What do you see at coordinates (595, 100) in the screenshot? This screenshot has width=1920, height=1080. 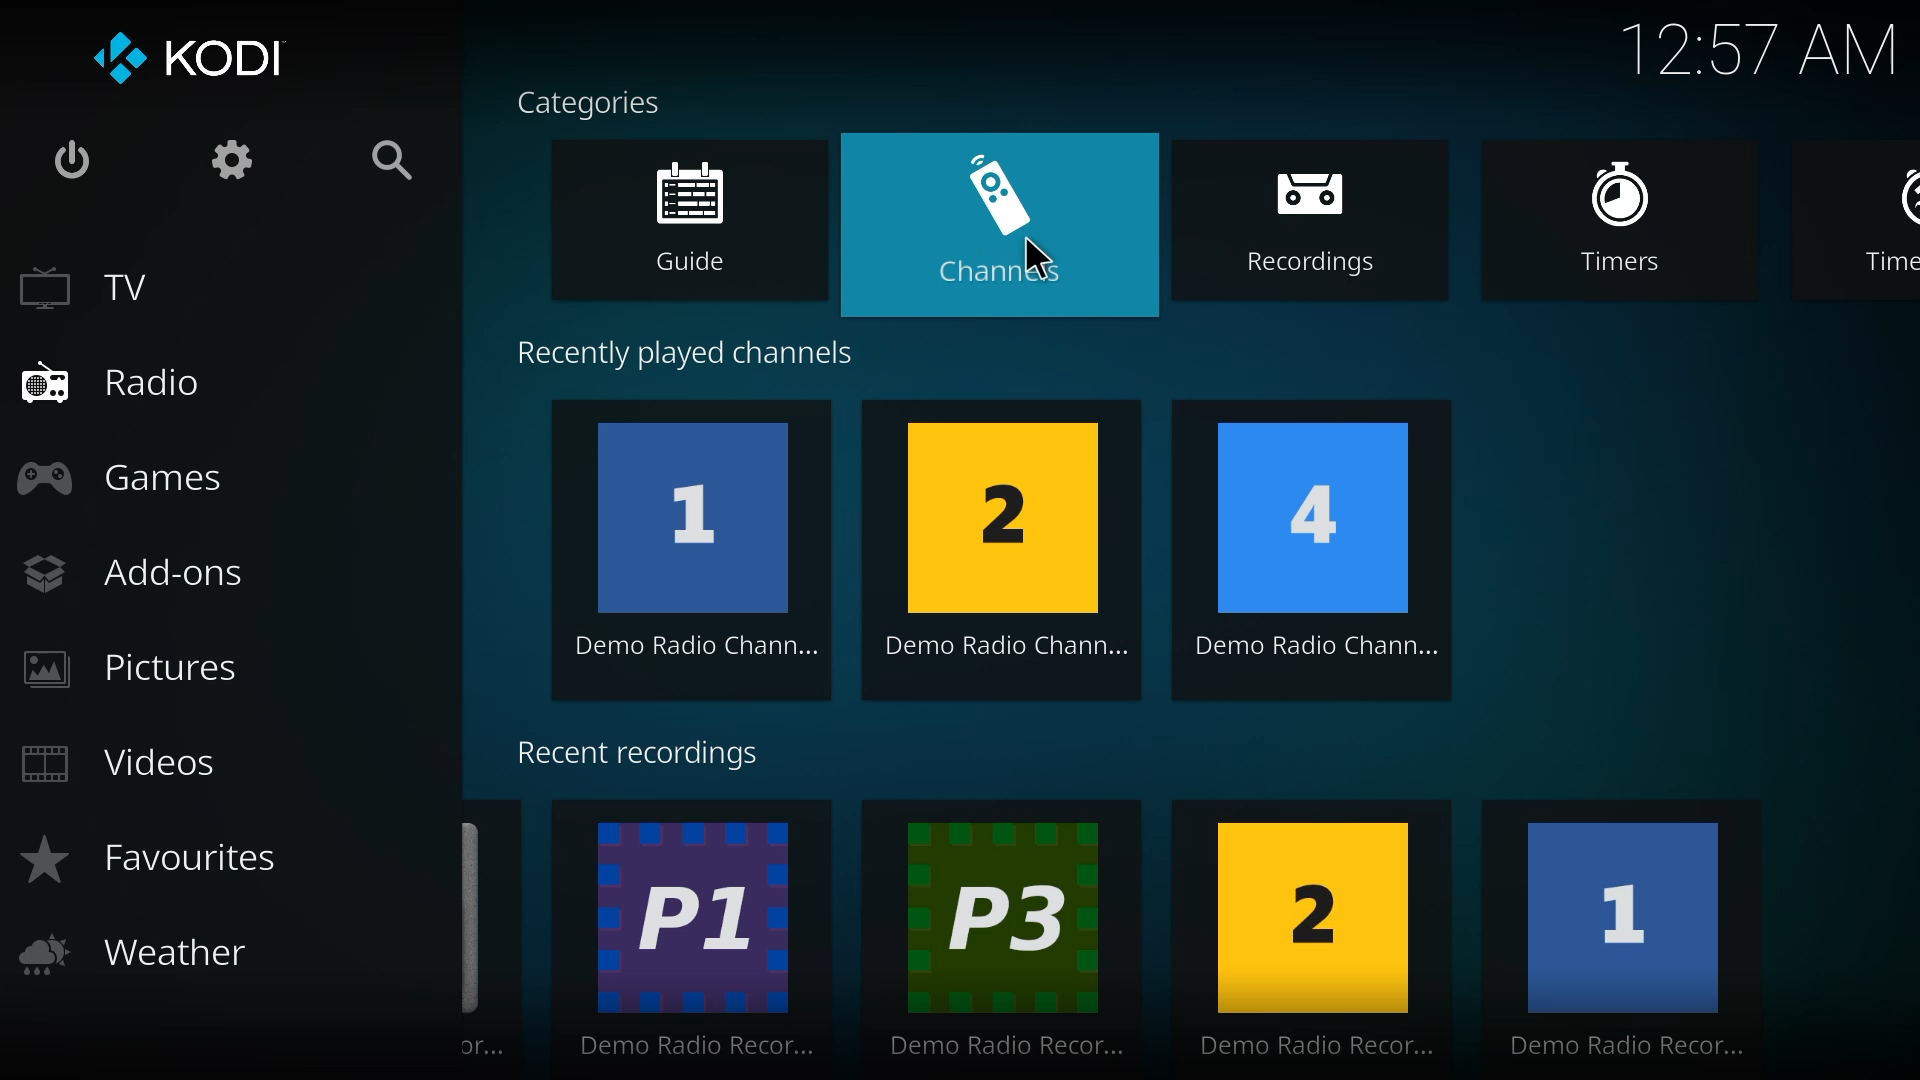 I see `categories` at bounding box center [595, 100].